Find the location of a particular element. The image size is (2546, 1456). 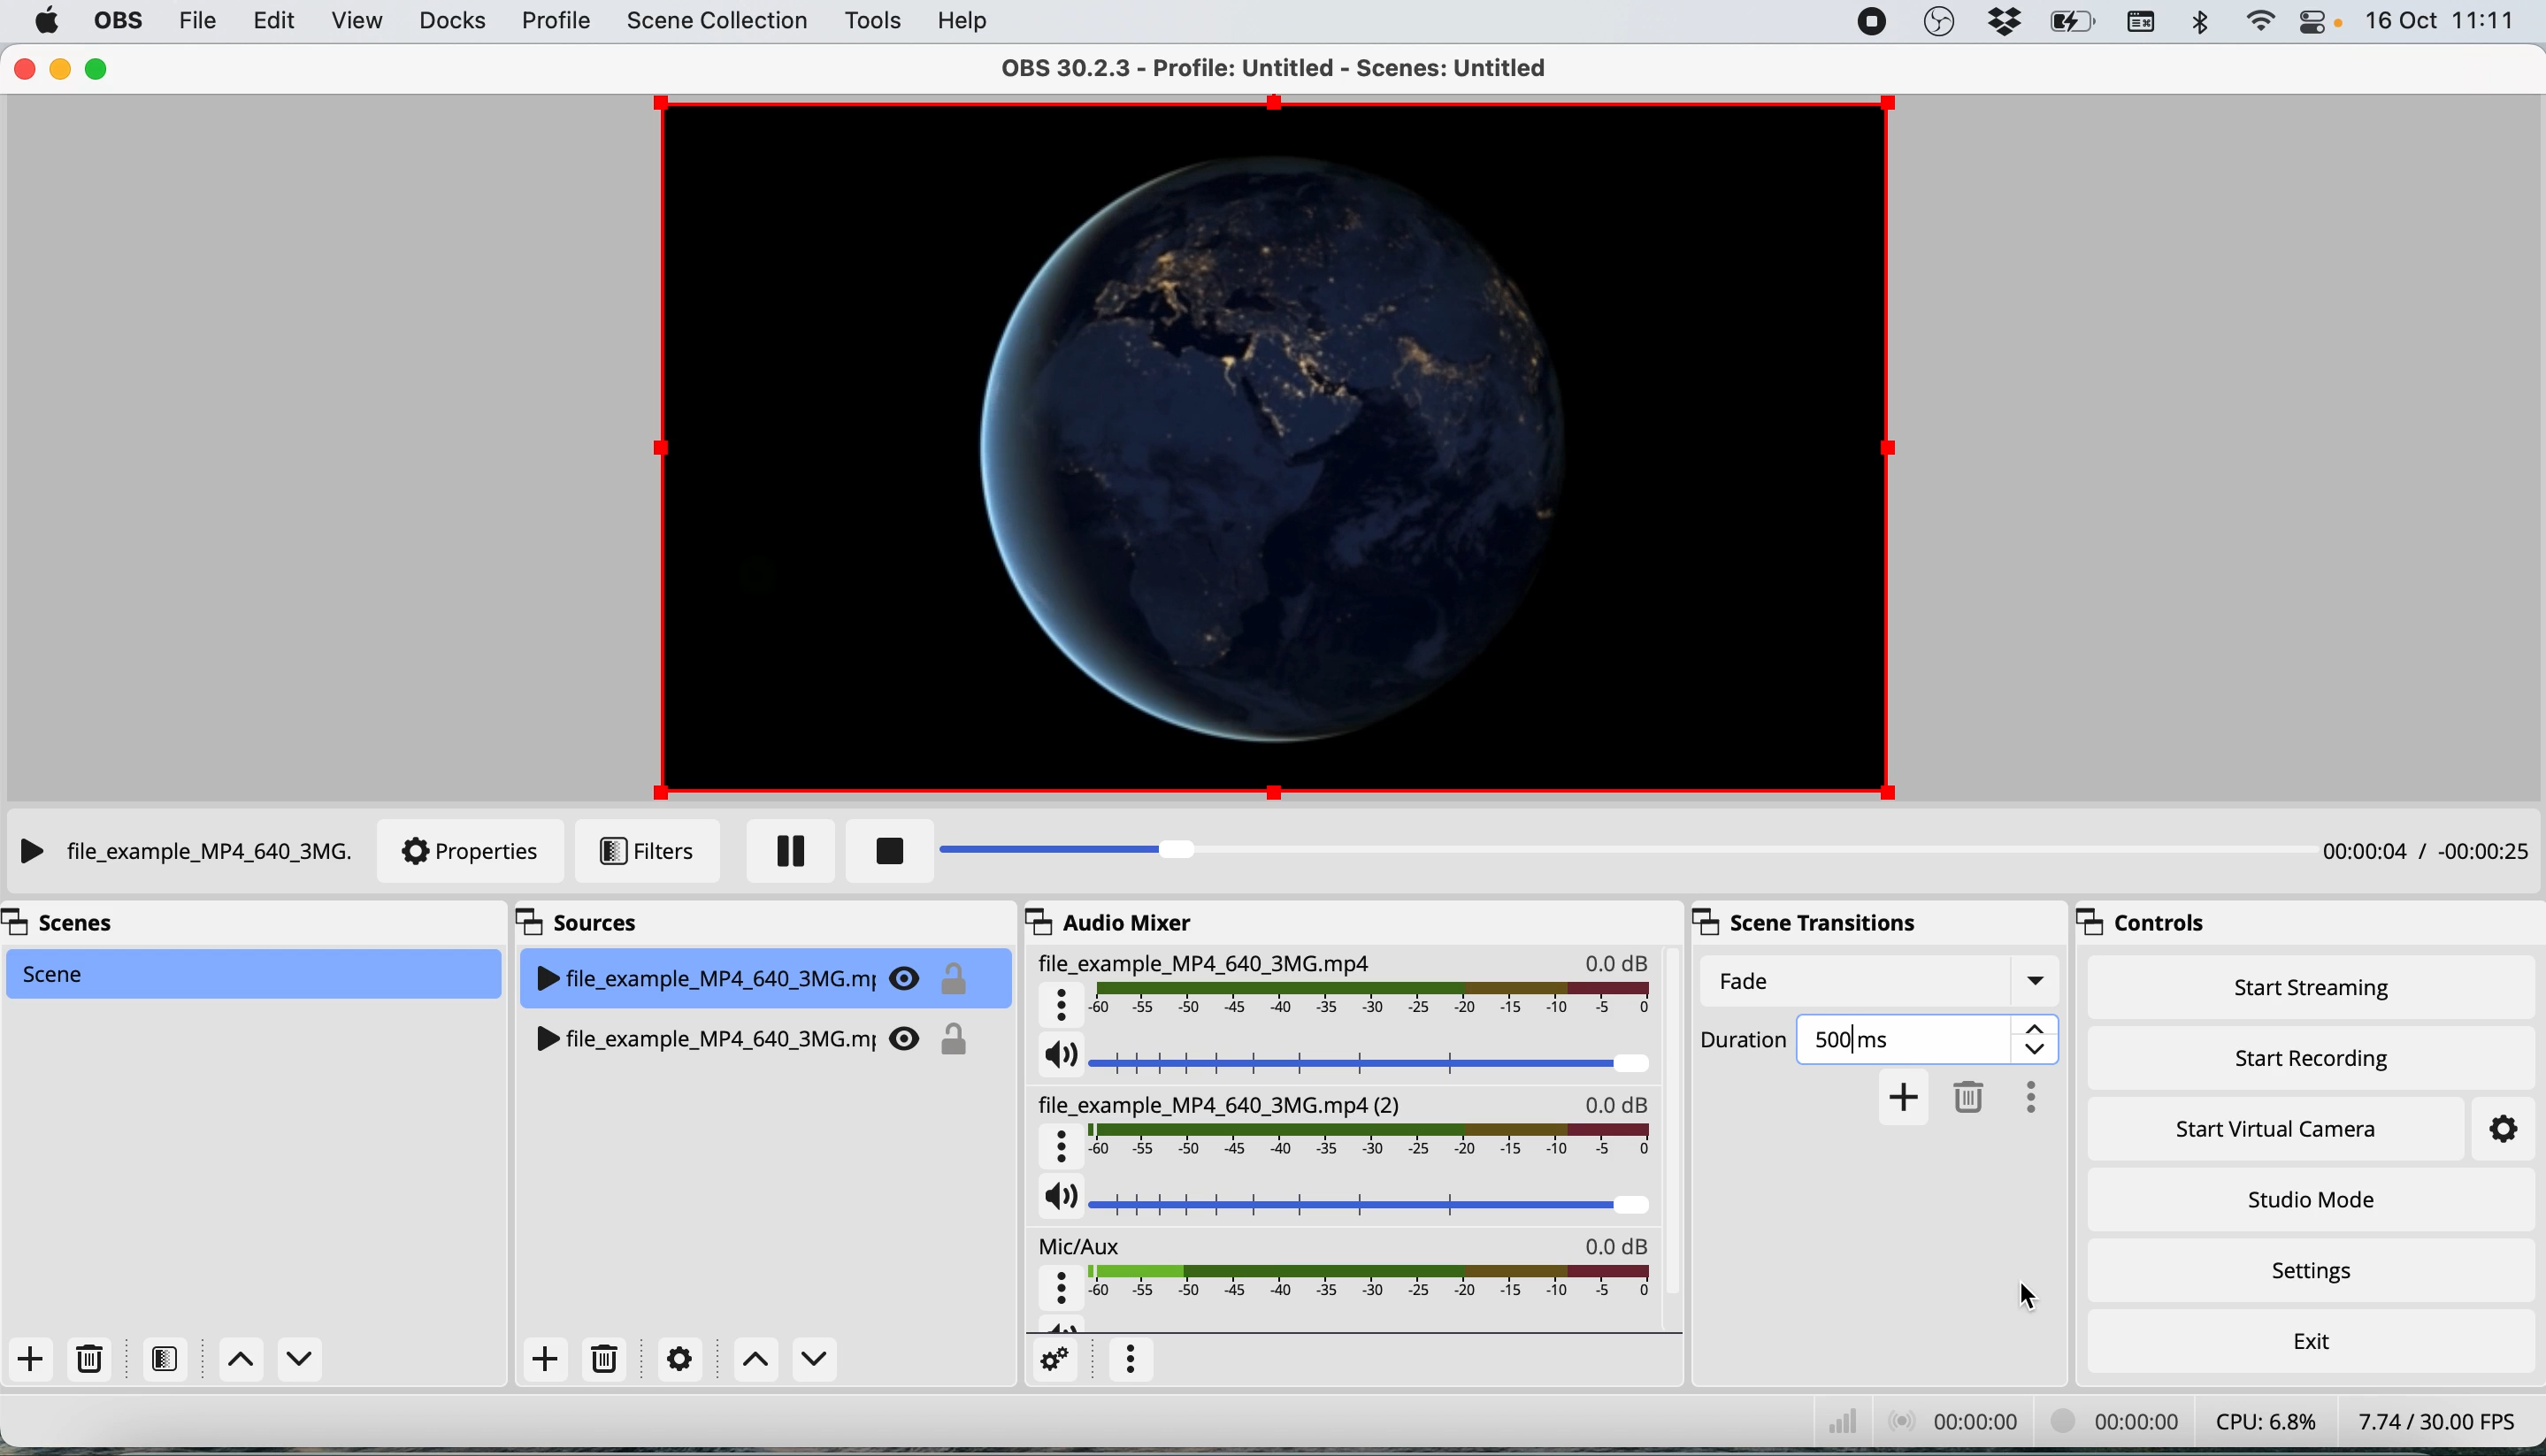

date and time is located at coordinates (2445, 21).